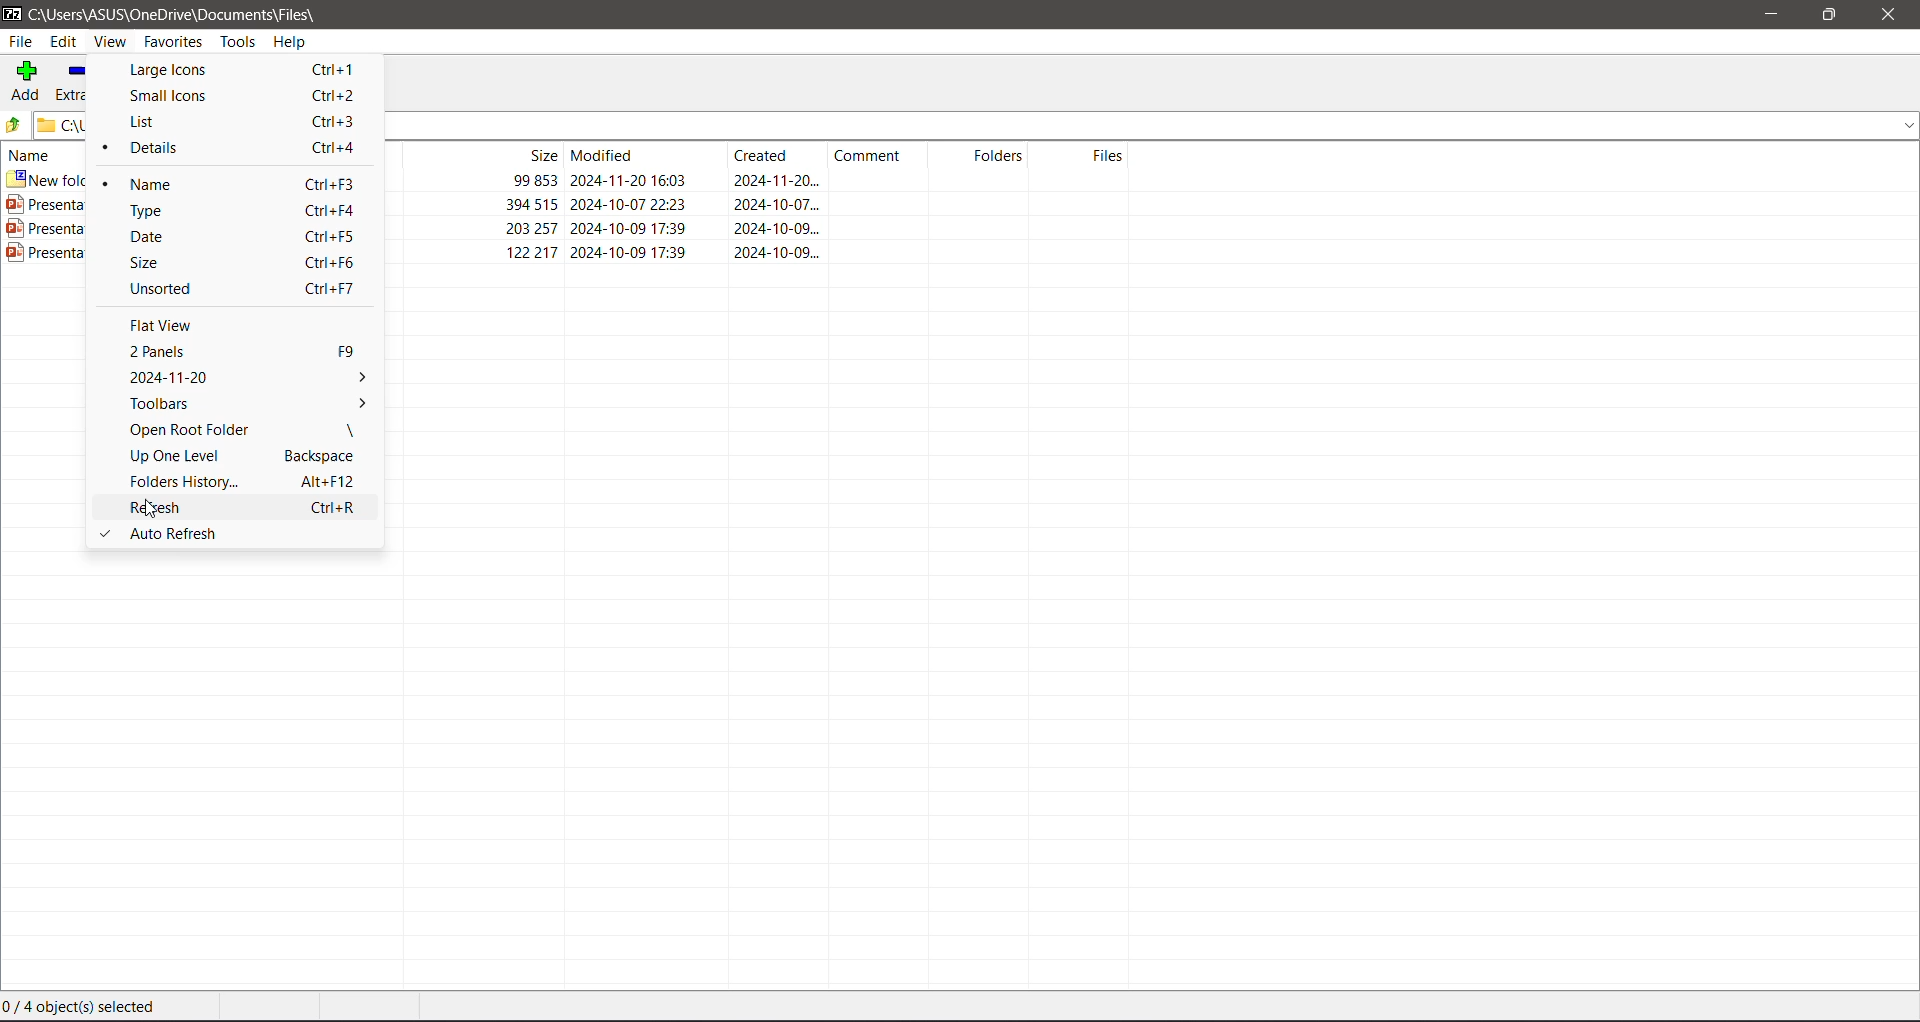 Image resolution: width=1920 pixels, height=1022 pixels. Describe the element at coordinates (644, 154) in the screenshot. I see `modified` at that location.